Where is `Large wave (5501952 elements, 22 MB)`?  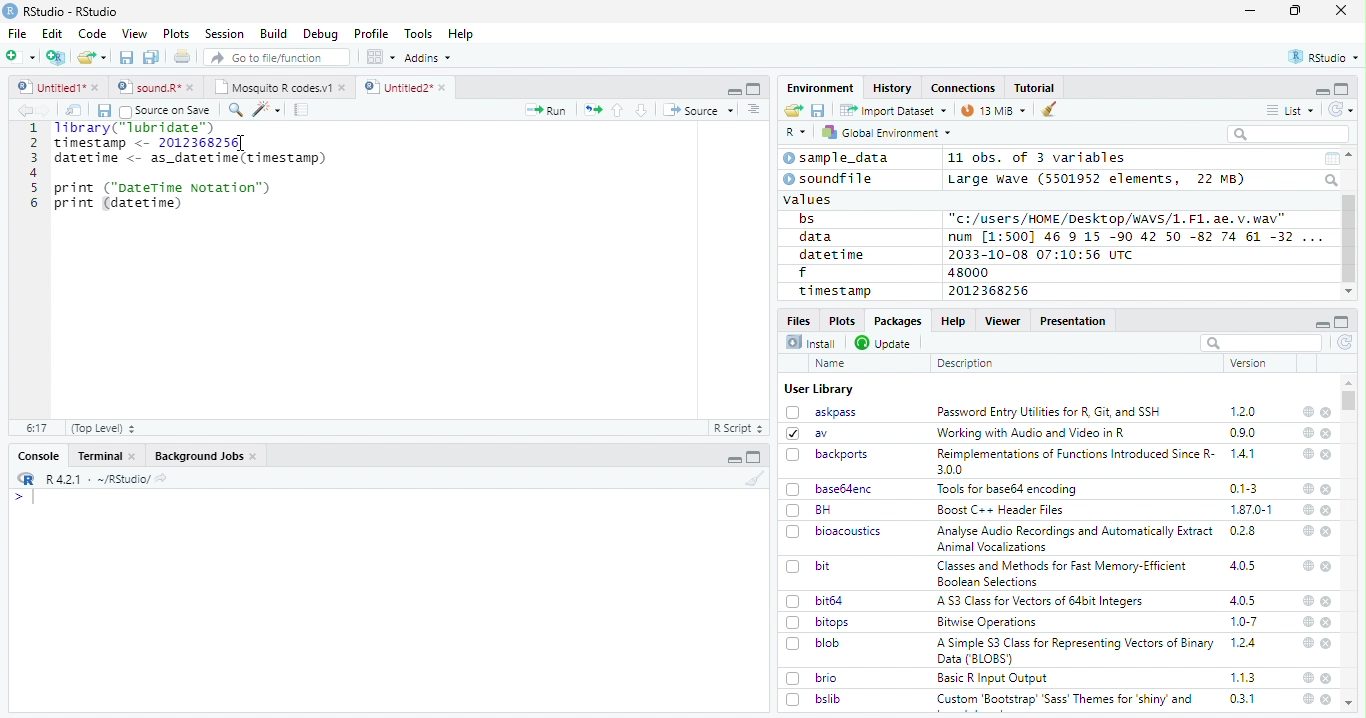 Large wave (5501952 elements, 22 MB) is located at coordinates (1099, 179).